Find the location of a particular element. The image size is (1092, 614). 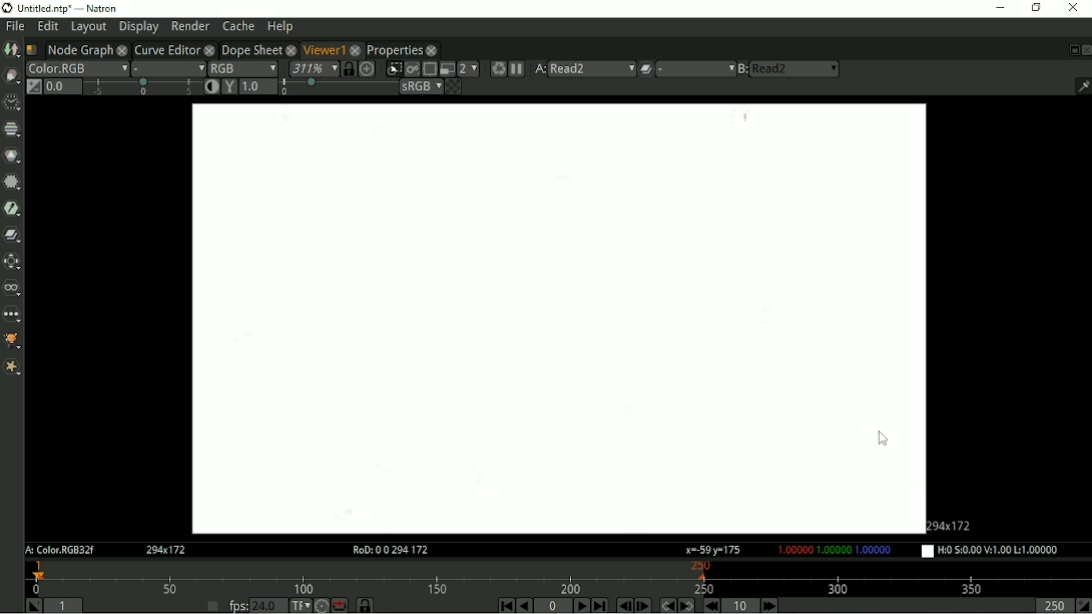

Edit is located at coordinates (49, 26).